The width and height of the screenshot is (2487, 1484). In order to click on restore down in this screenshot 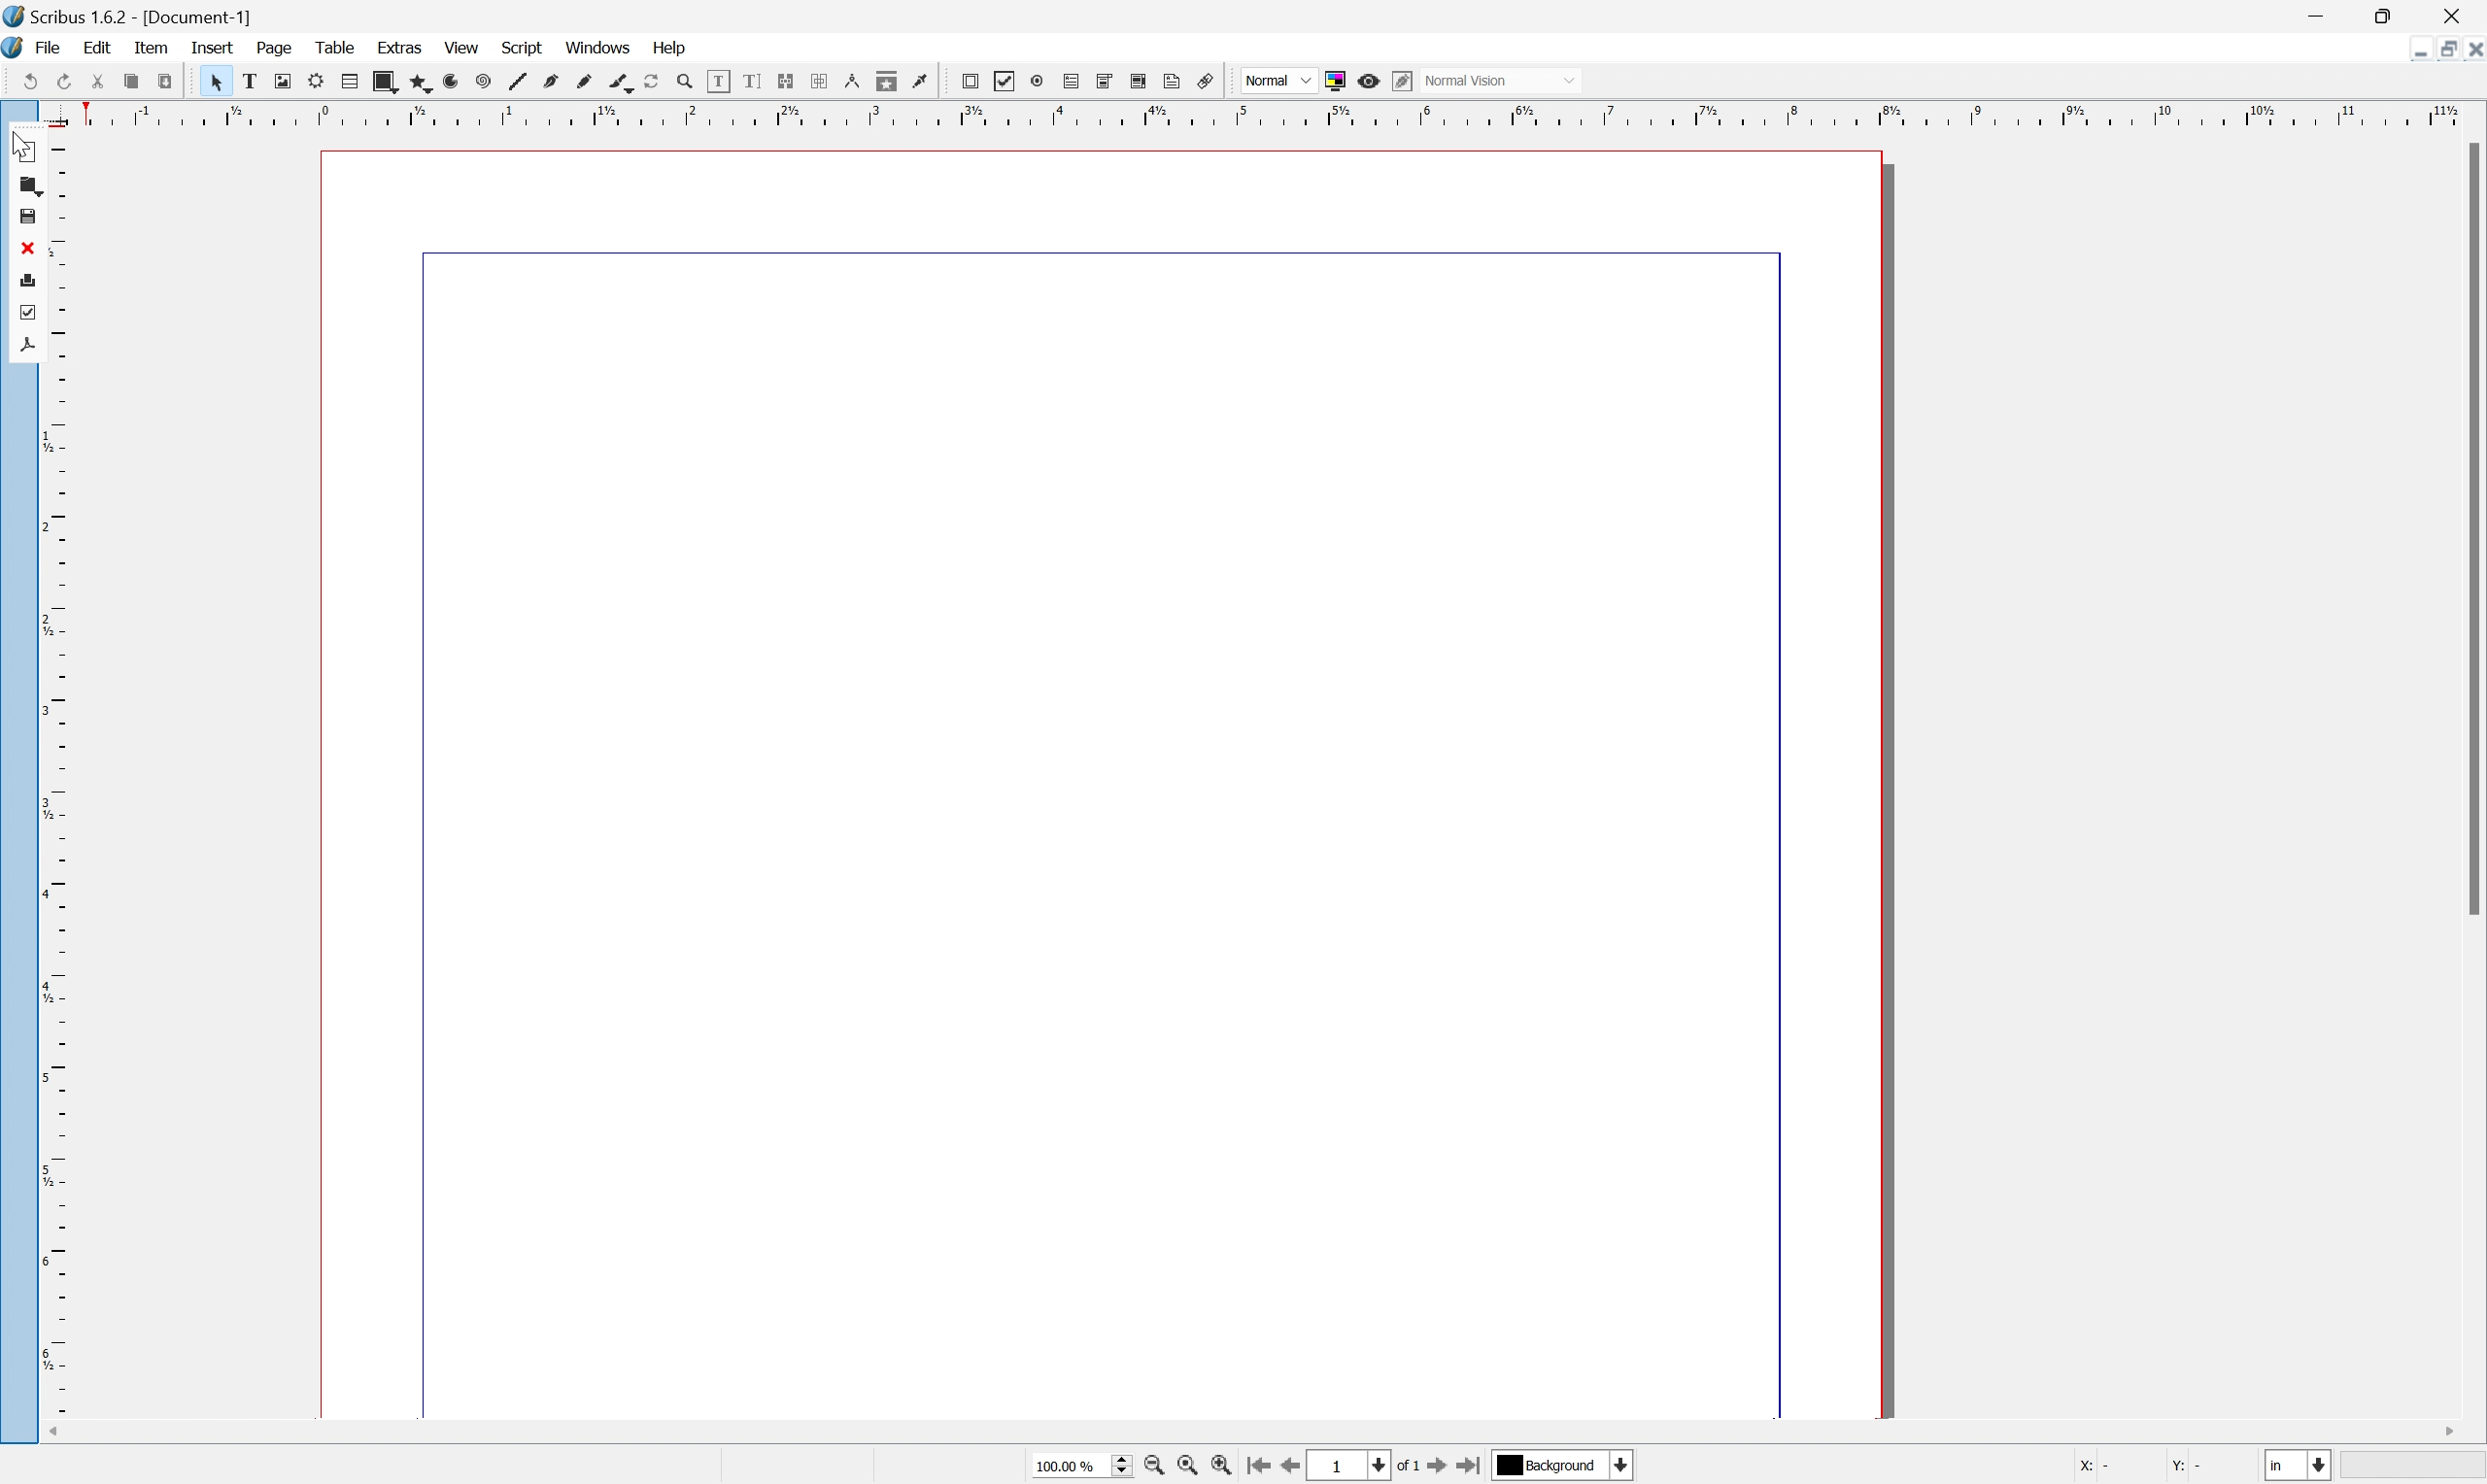, I will do `click(2386, 15)`.